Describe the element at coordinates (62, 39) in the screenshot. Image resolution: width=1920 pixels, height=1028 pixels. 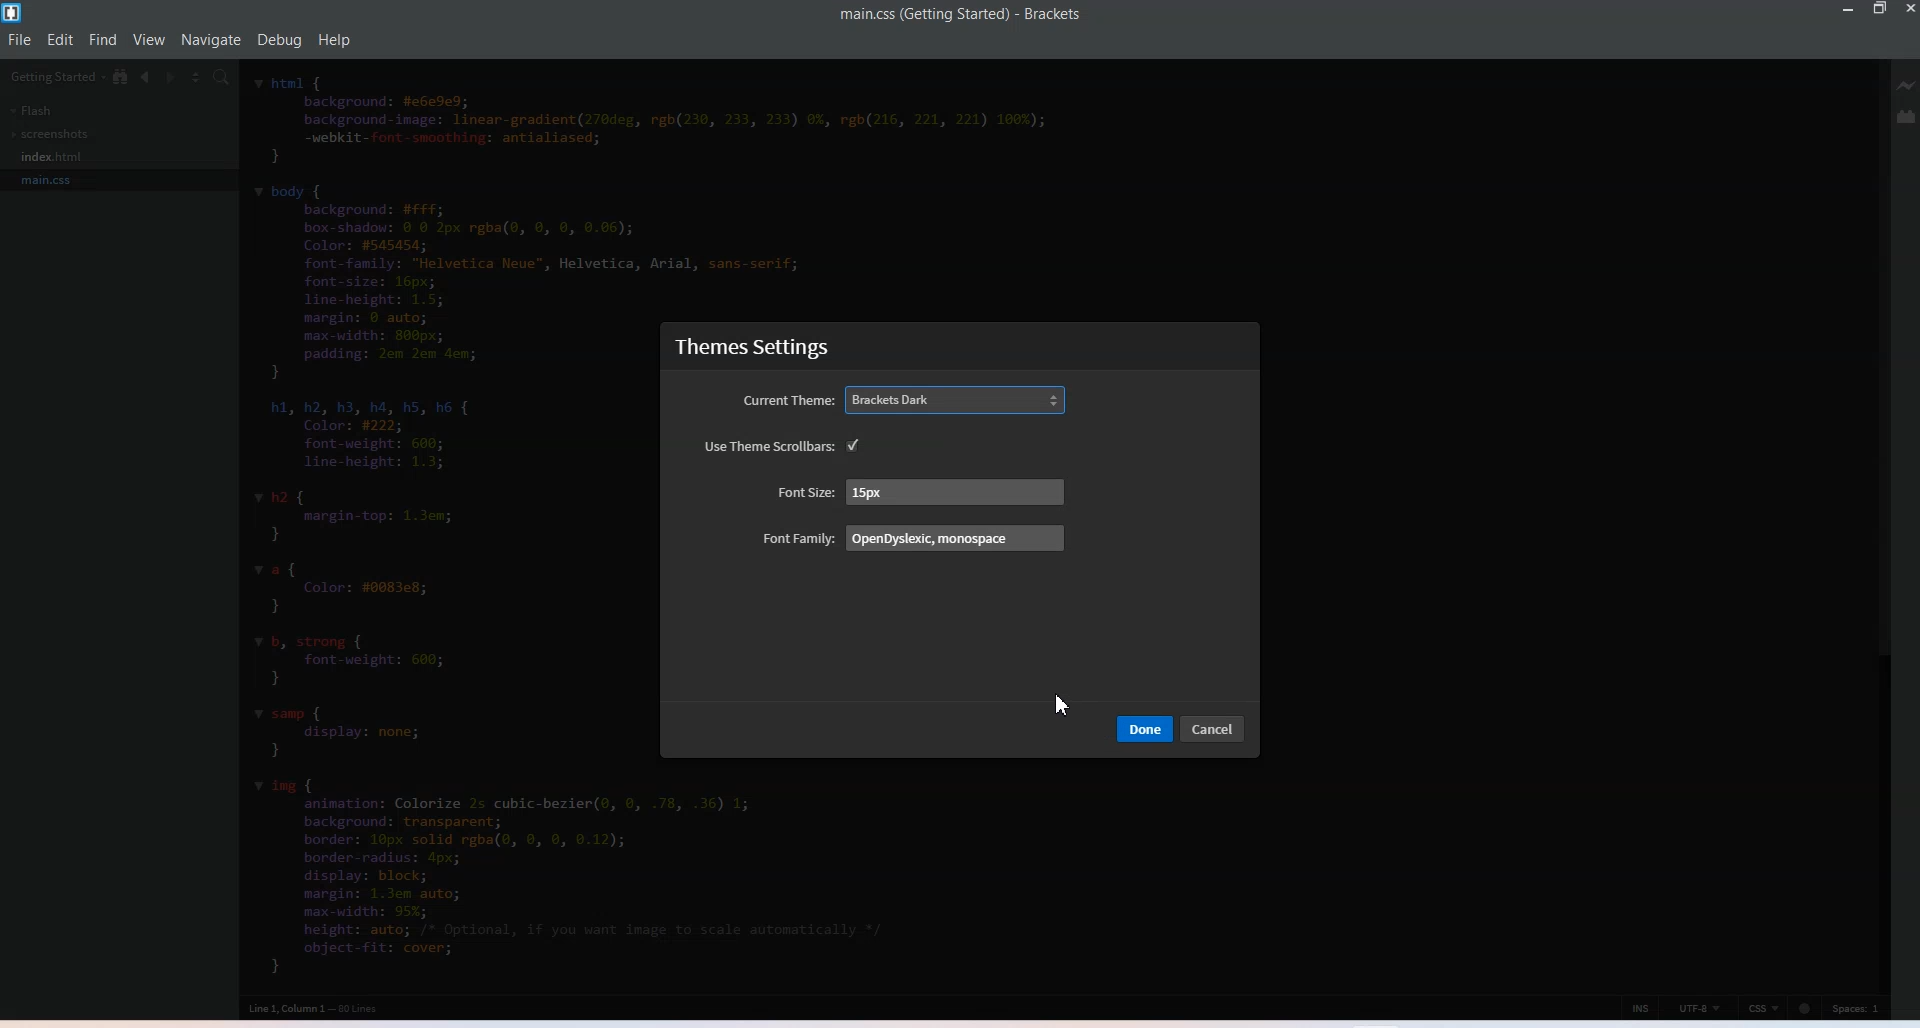
I see `Edit` at that location.